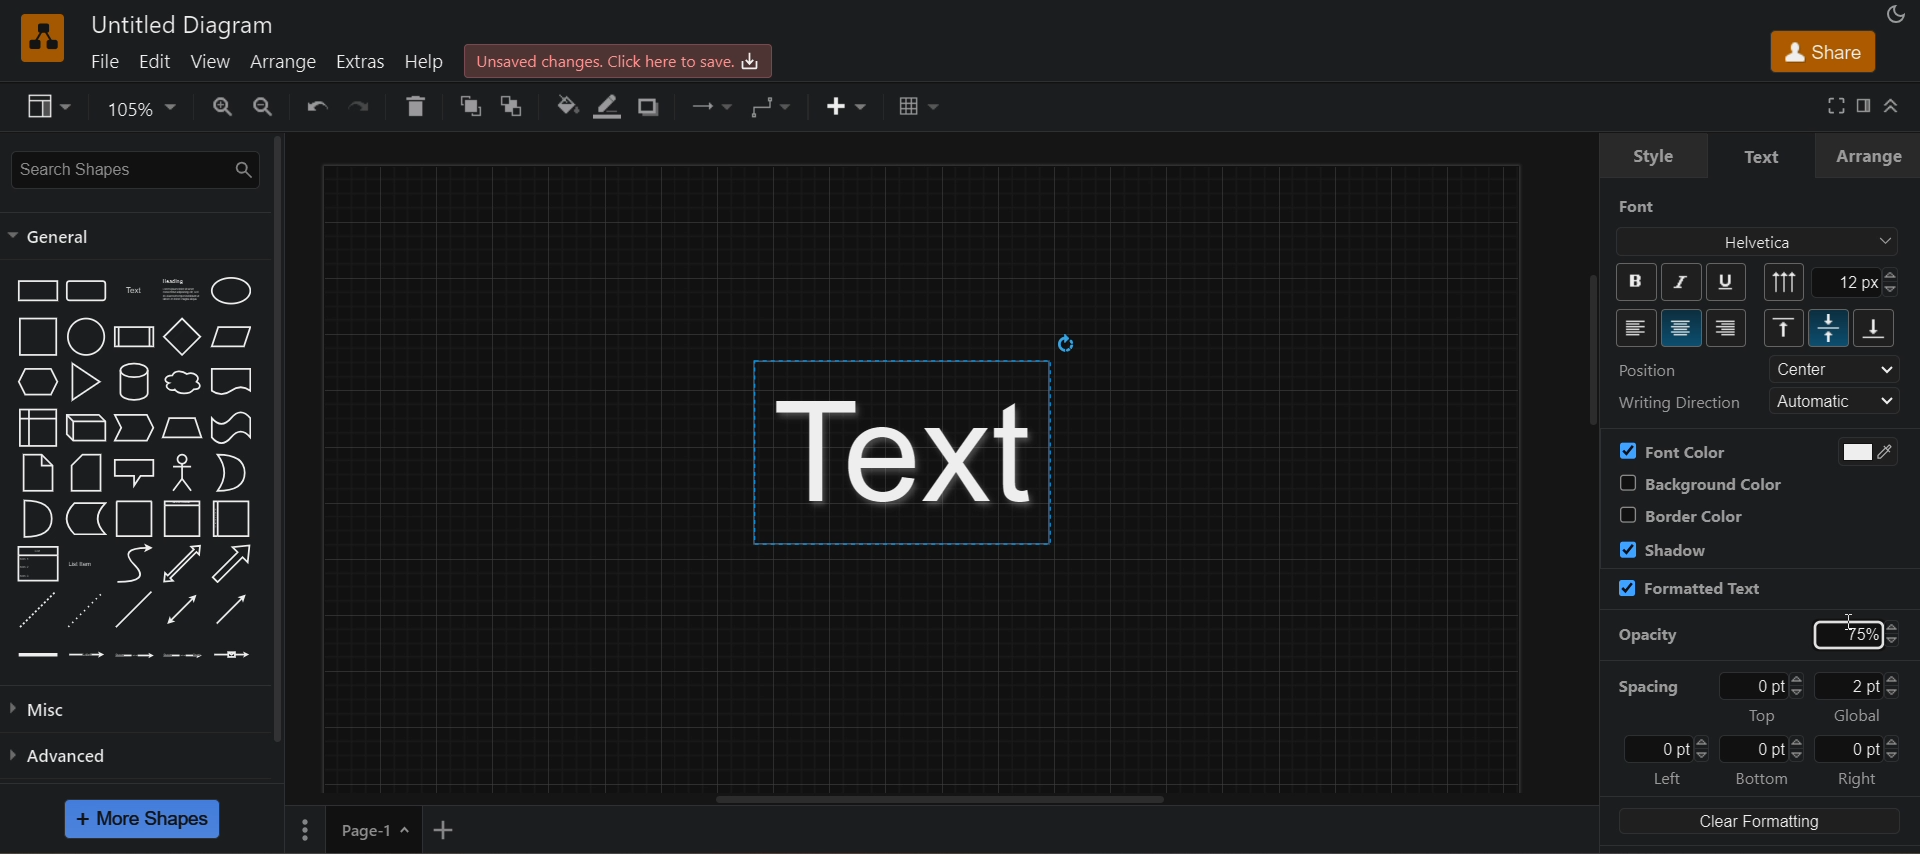 This screenshot has width=1920, height=854. Describe the element at coordinates (36, 427) in the screenshot. I see `internal storage` at that location.